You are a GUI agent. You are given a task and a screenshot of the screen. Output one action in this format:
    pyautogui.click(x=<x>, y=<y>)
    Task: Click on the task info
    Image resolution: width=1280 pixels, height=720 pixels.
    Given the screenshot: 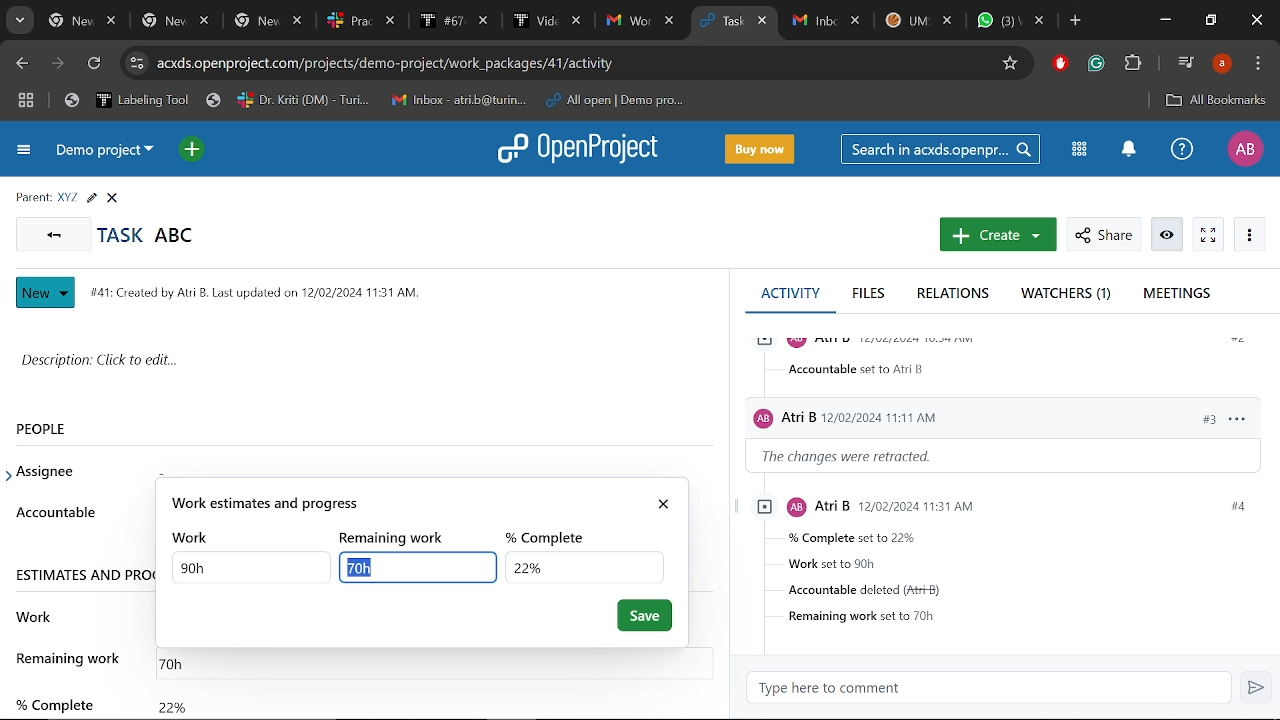 What is the action you would take?
    pyautogui.click(x=263, y=290)
    